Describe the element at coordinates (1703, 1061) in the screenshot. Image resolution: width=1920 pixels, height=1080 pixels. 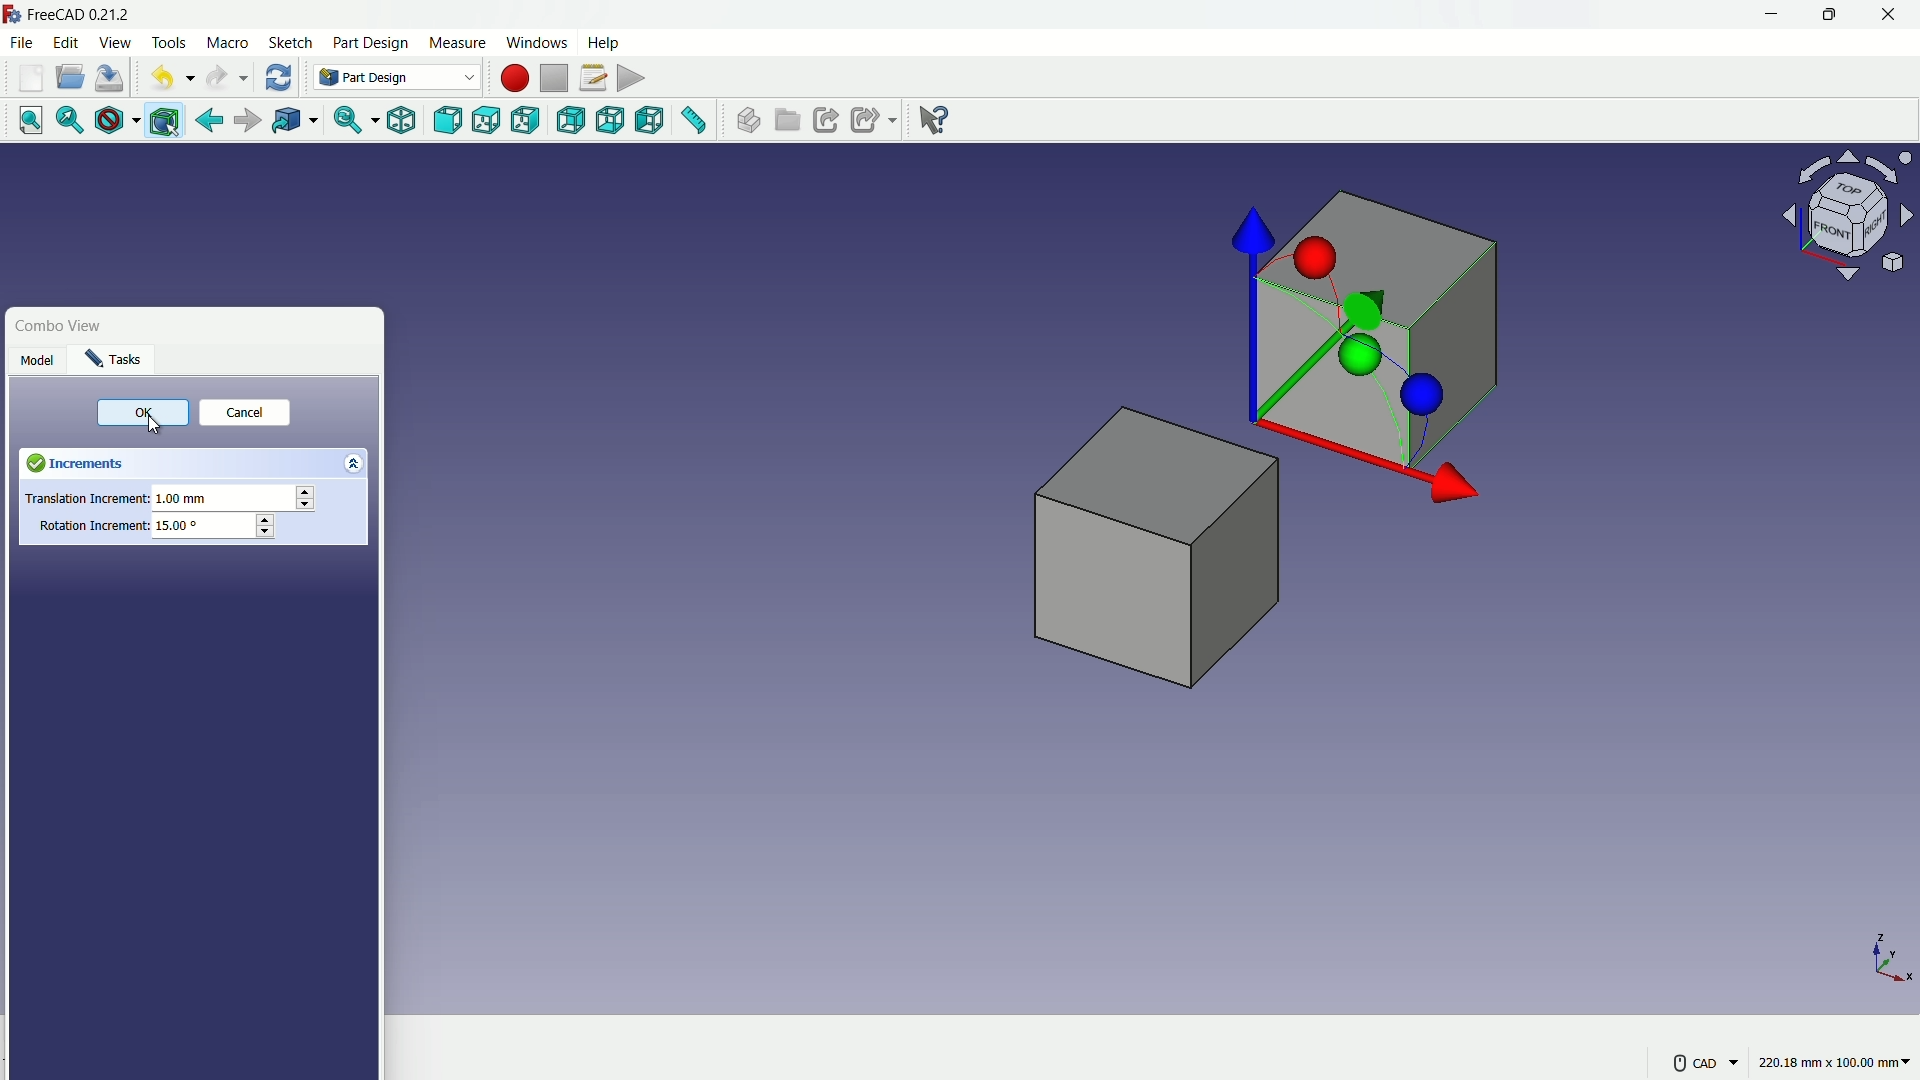
I see `CAD` at that location.